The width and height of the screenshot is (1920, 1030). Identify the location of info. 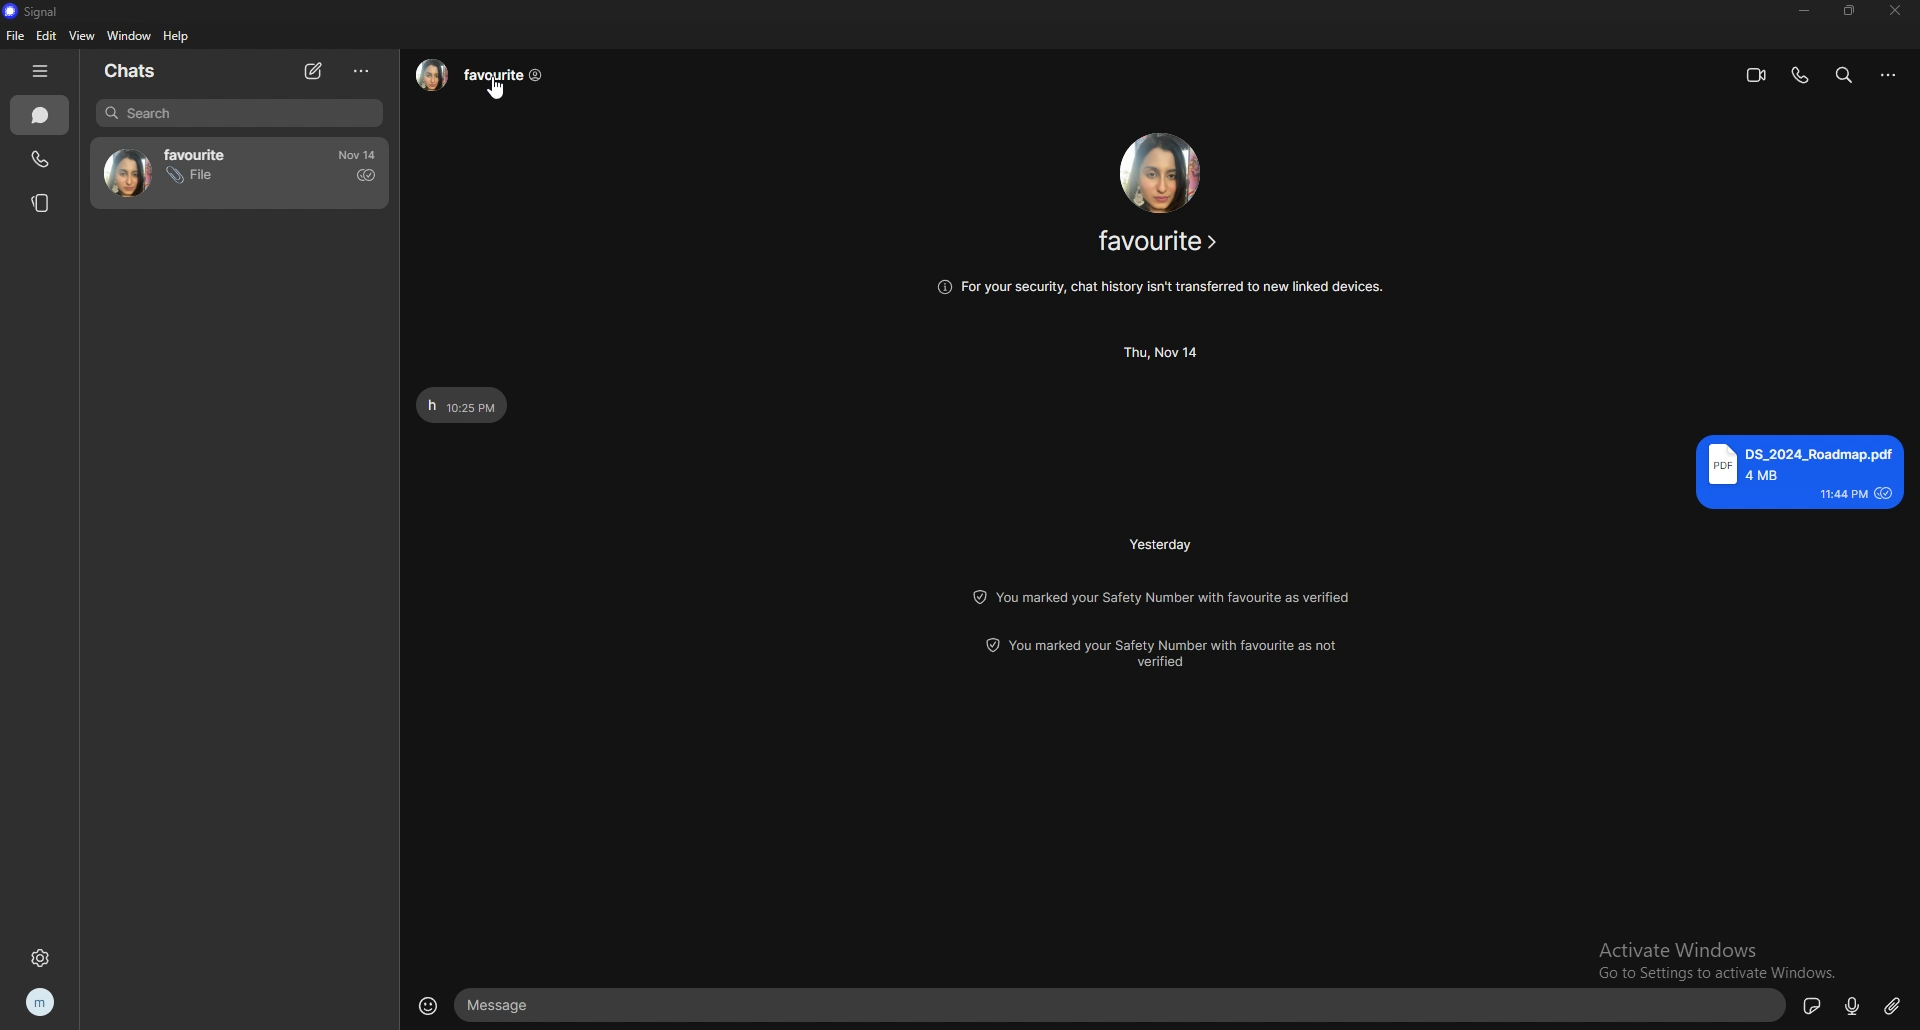
(1160, 286).